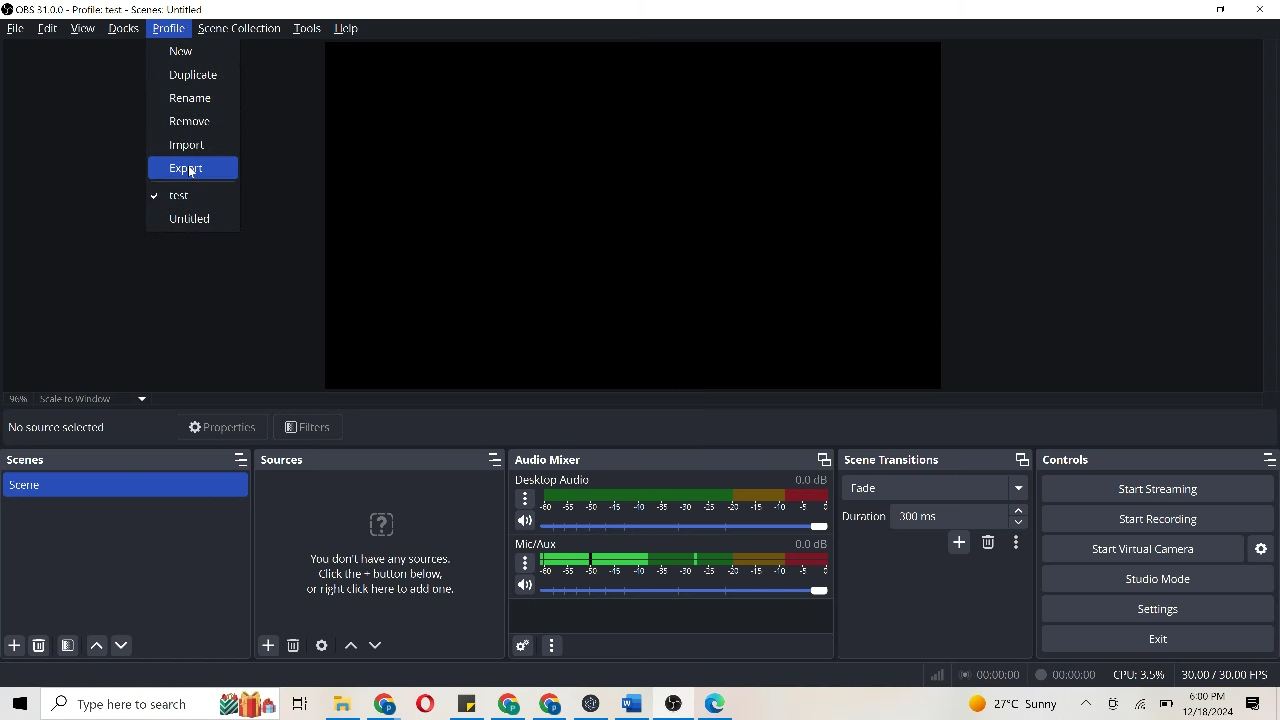  I want to click on add scene, so click(13, 644).